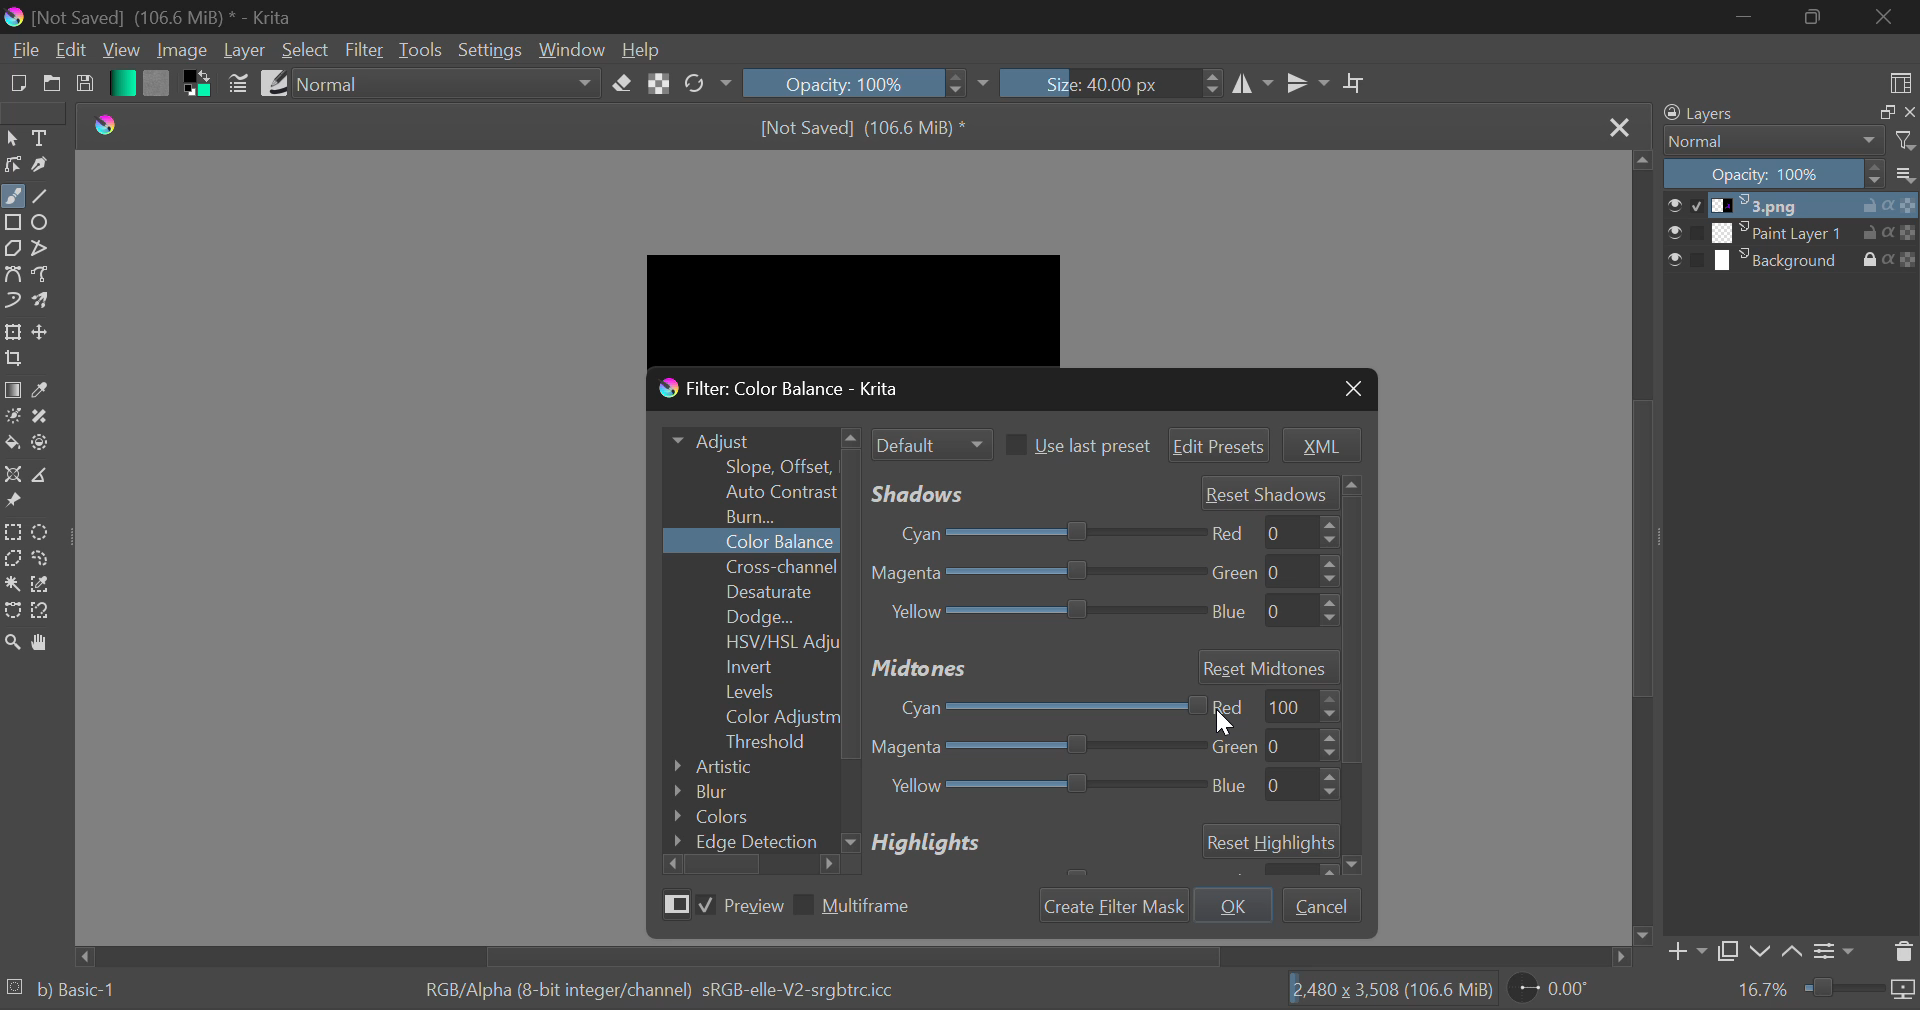 The height and width of the screenshot is (1010, 1920). Describe the element at coordinates (1644, 549) in the screenshot. I see `Scroll Bar` at that location.